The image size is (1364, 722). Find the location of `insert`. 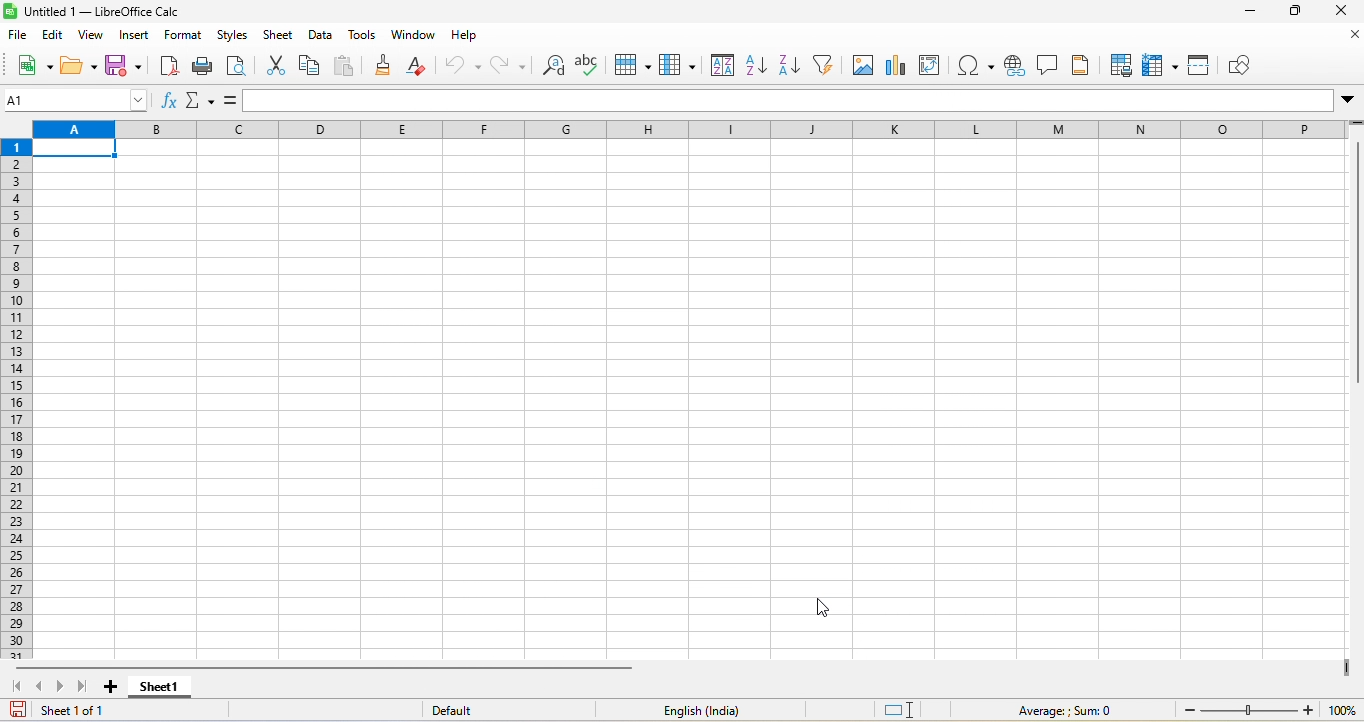

insert is located at coordinates (135, 38).